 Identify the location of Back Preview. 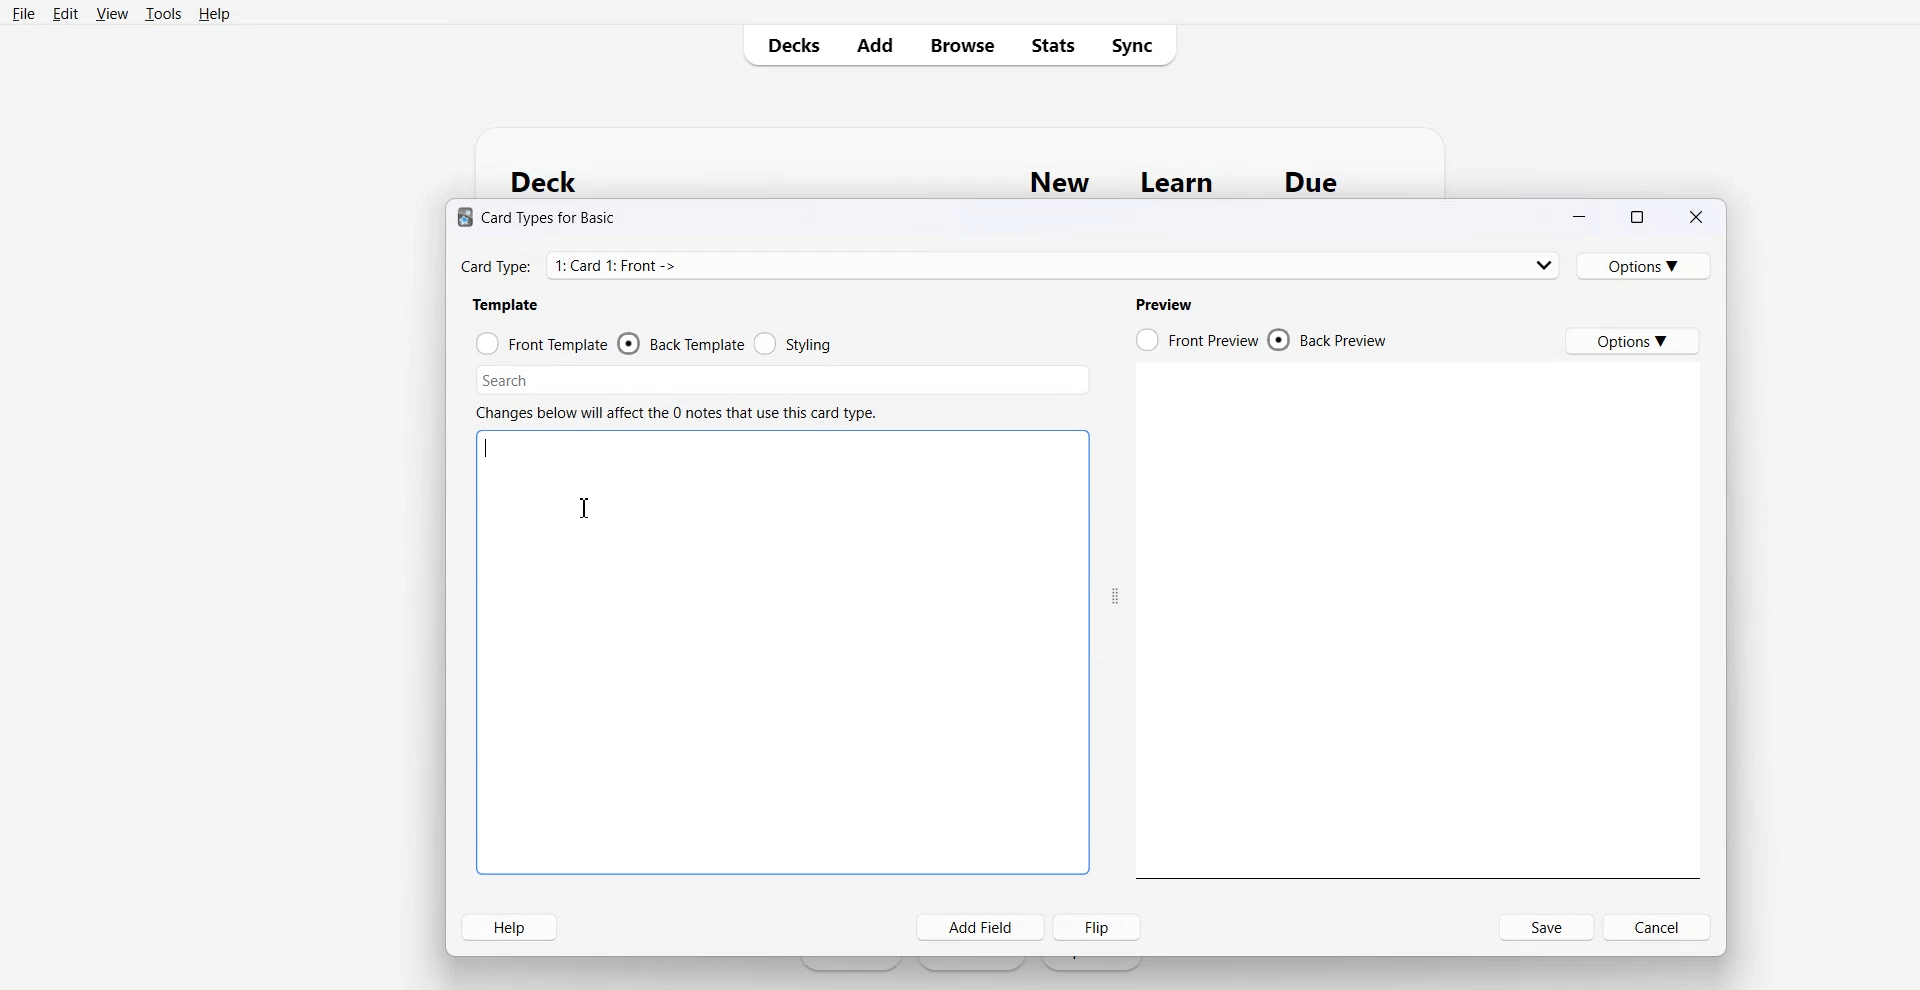
(1333, 337).